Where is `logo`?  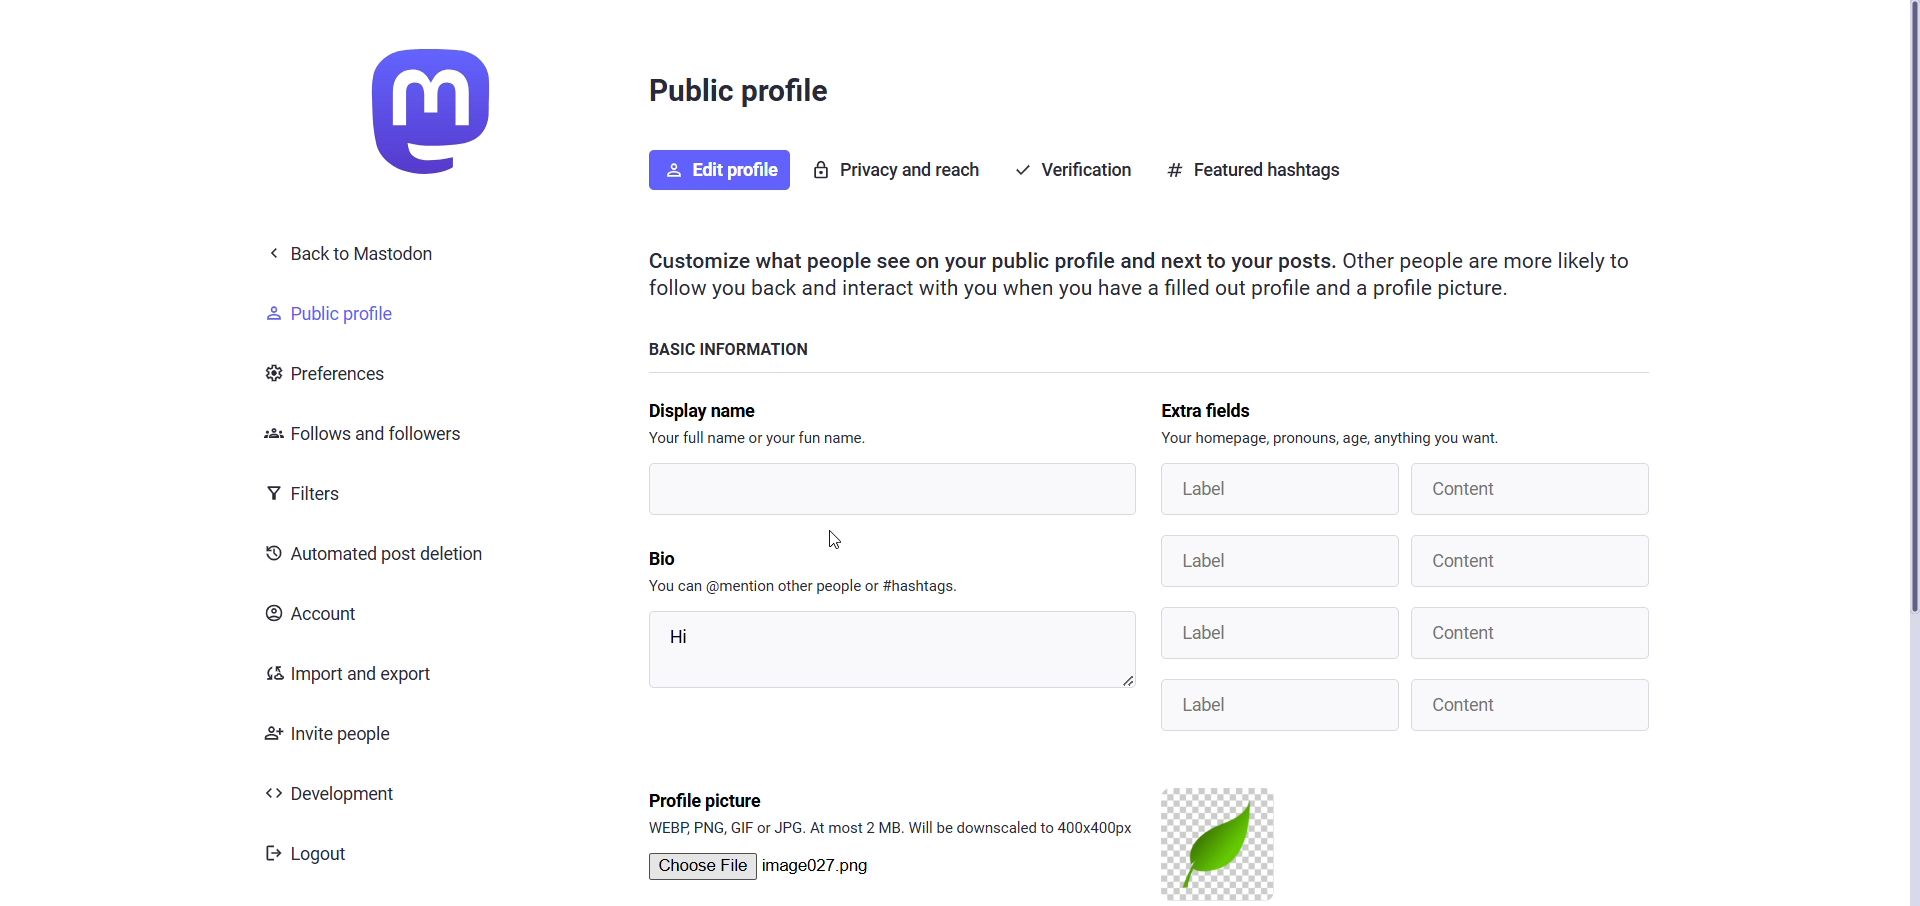
logo is located at coordinates (435, 107).